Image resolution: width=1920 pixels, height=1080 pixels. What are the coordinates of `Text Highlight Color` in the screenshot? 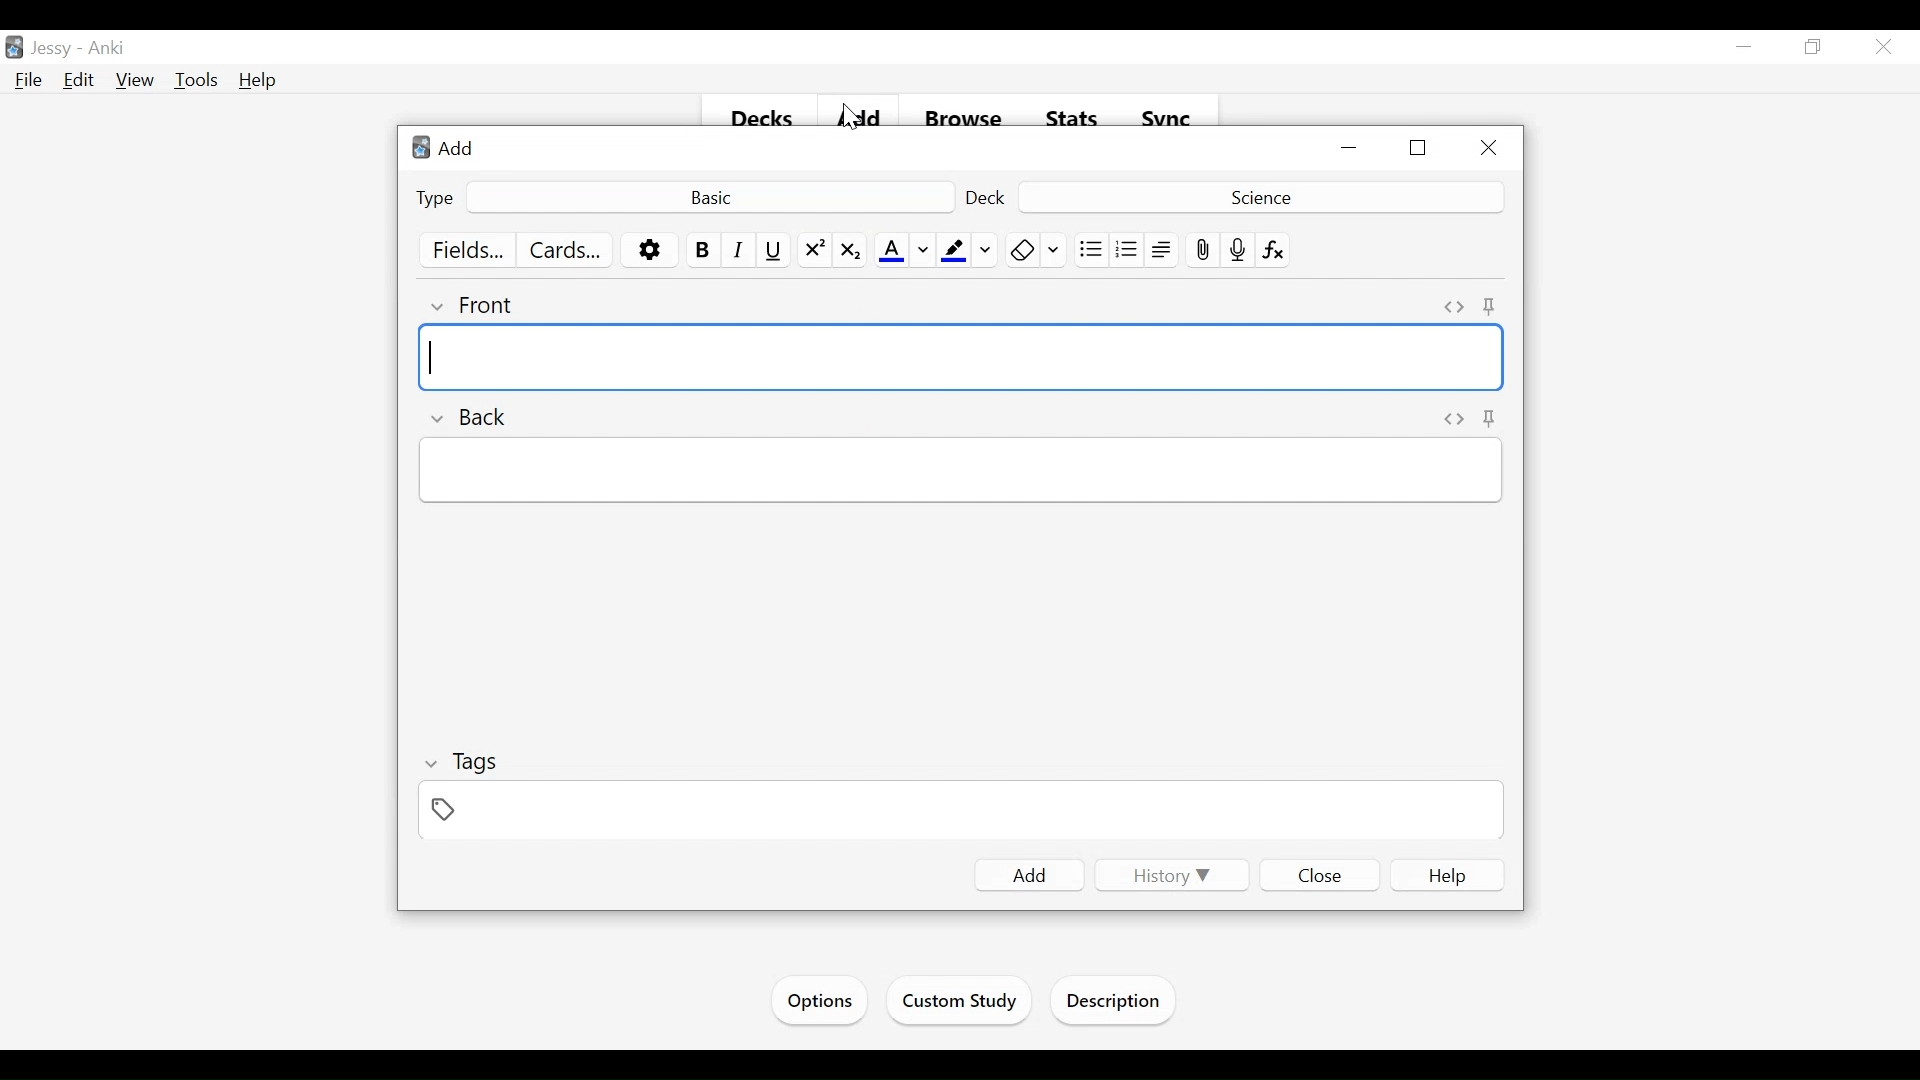 It's located at (952, 251).